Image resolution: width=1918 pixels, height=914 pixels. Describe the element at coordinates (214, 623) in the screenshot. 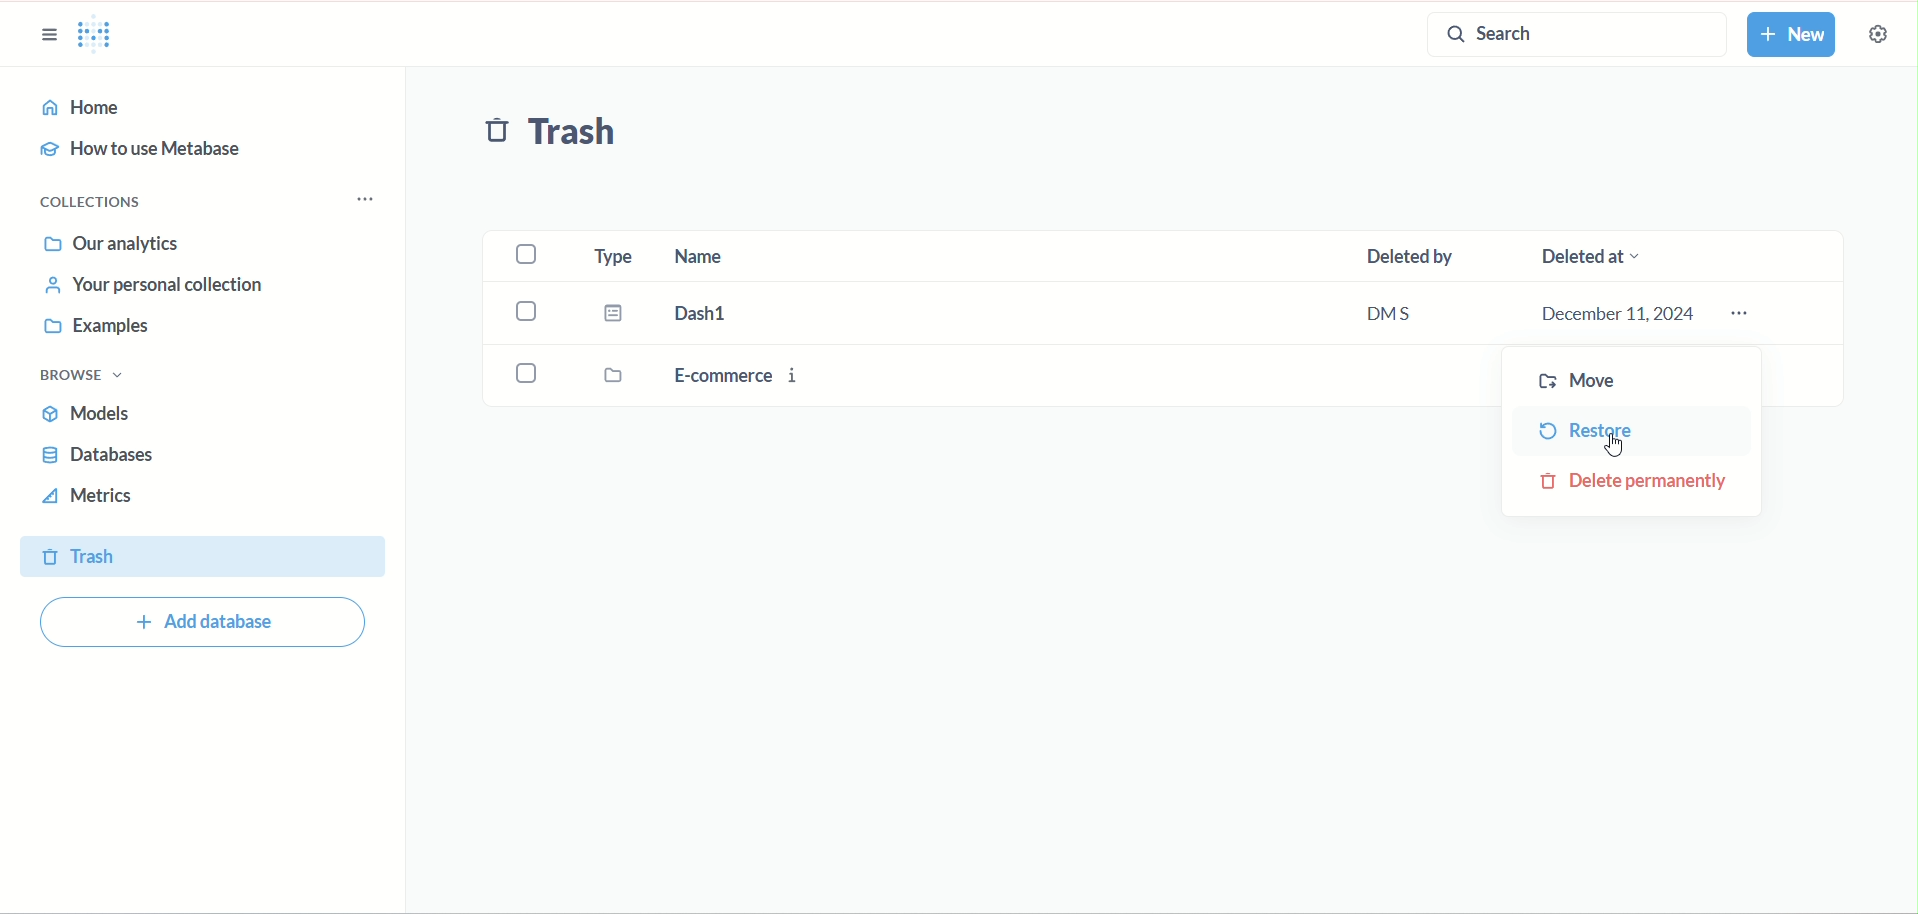

I see `add database` at that location.